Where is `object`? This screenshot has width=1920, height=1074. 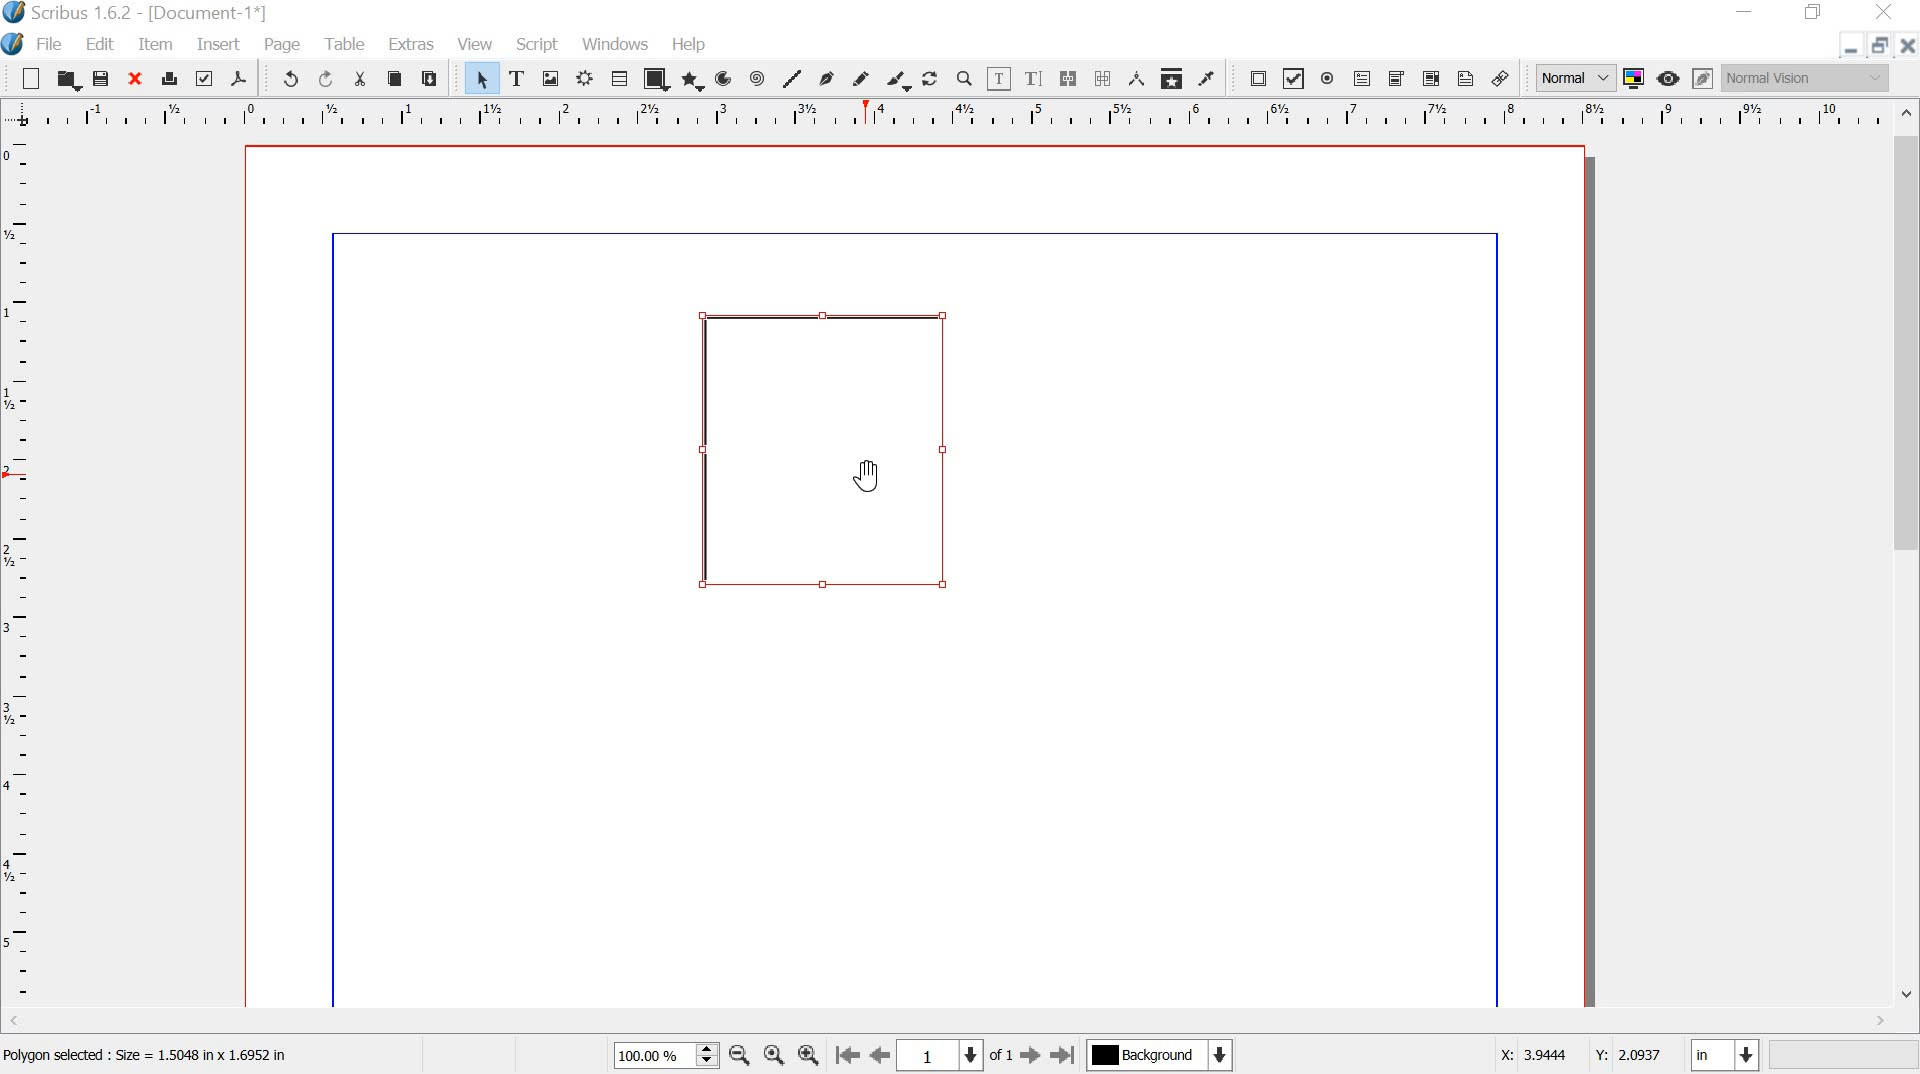 object is located at coordinates (826, 448).